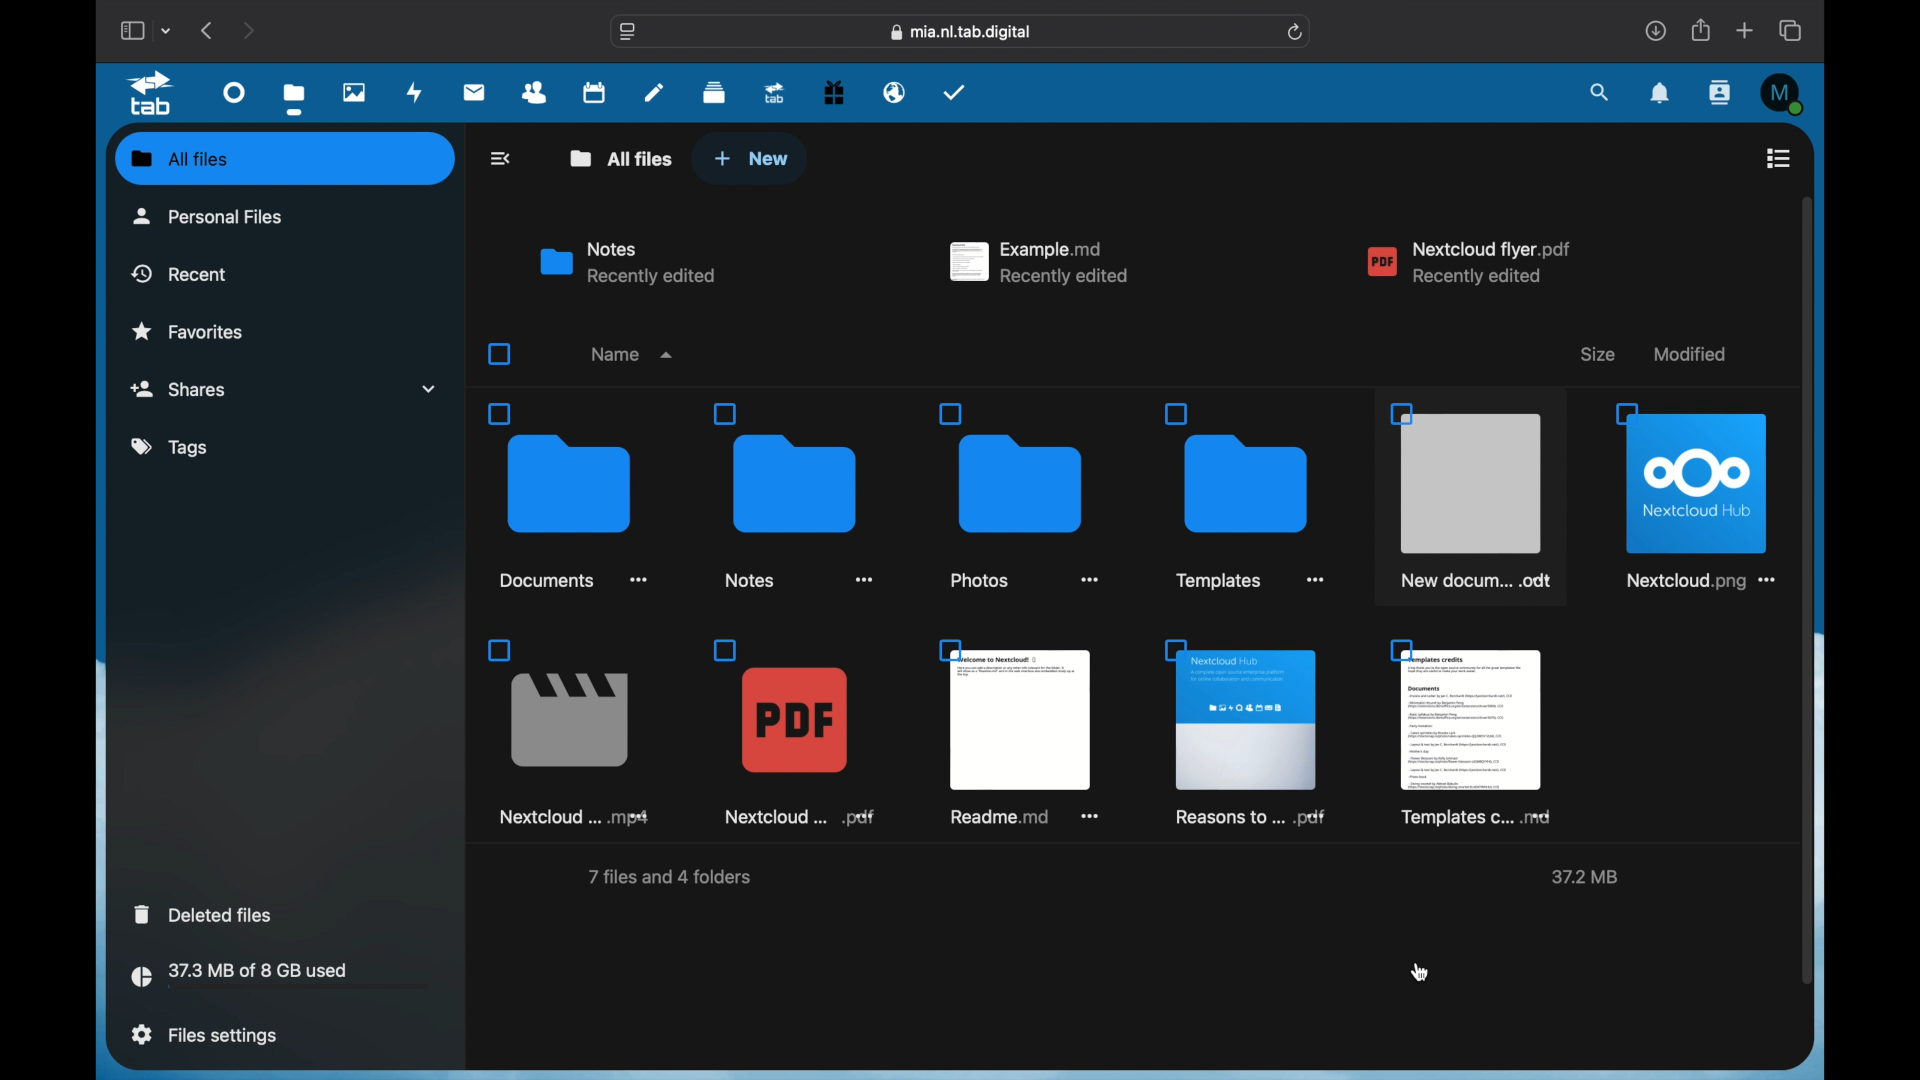  I want to click on share, so click(1702, 30).